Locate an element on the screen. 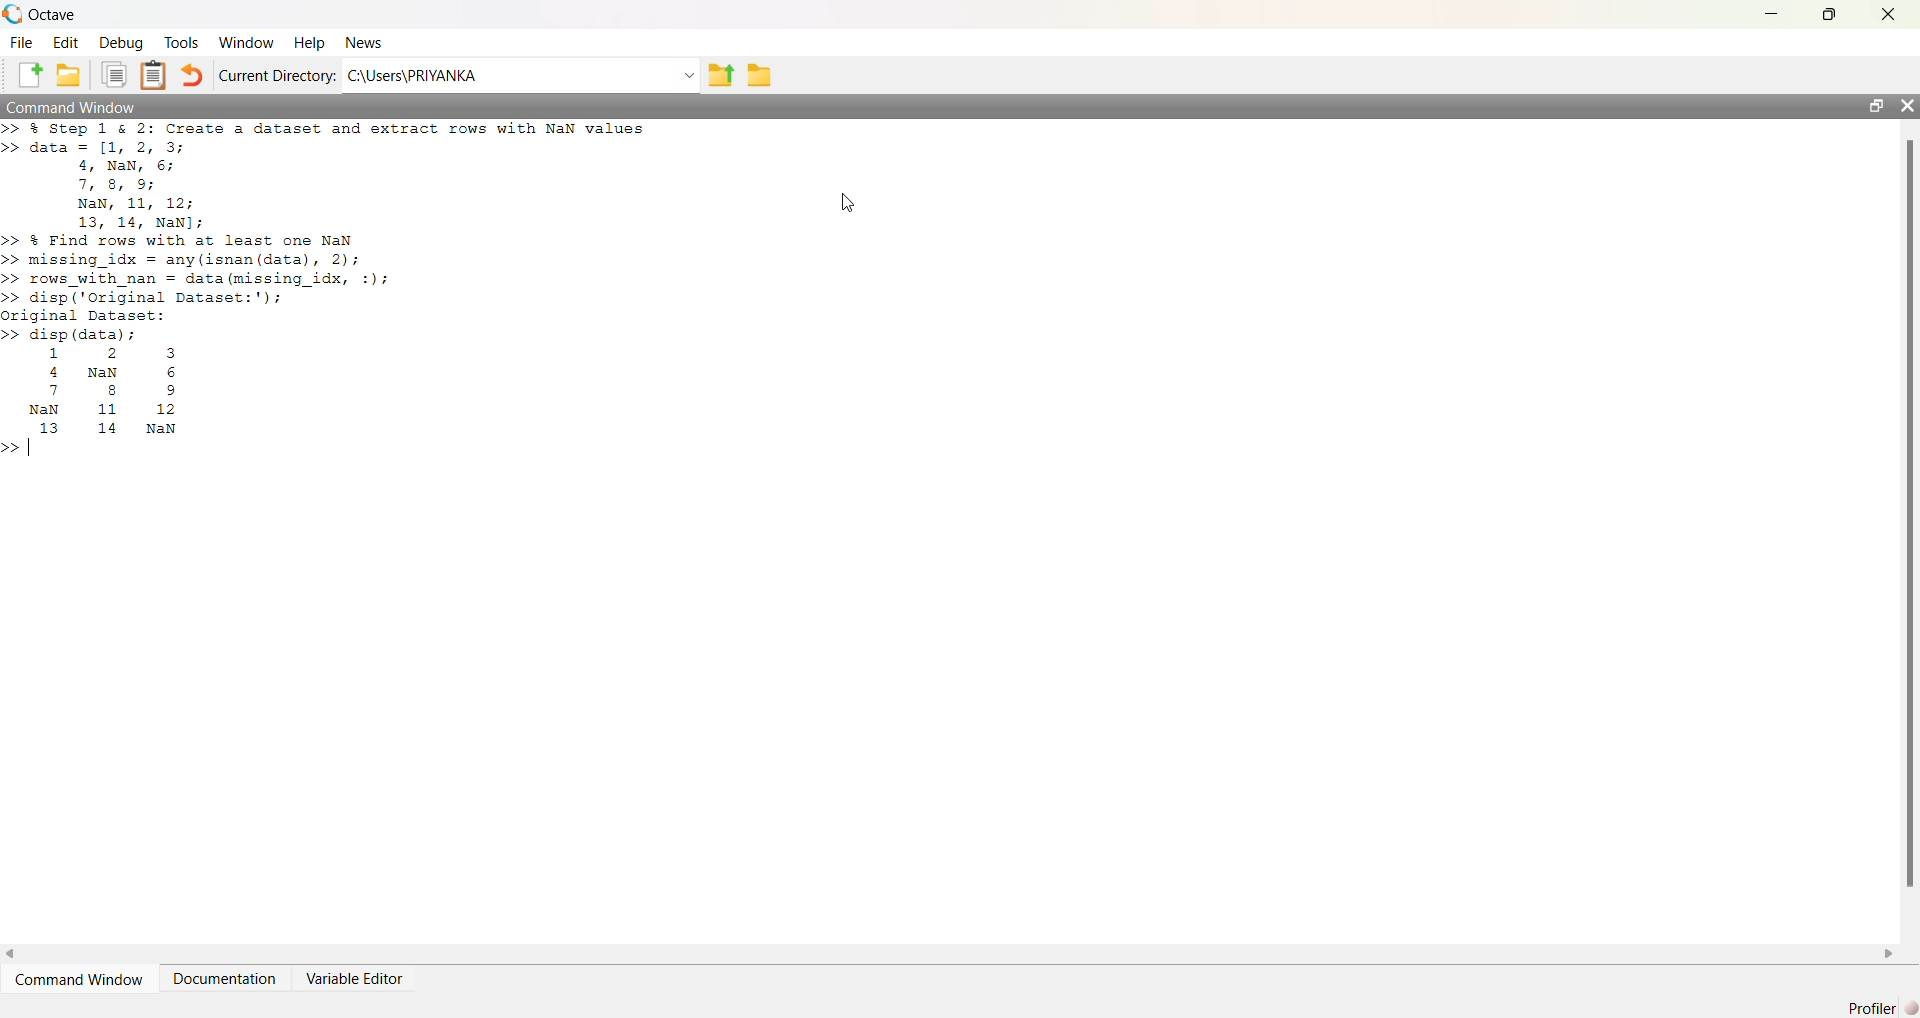  logo is located at coordinates (12, 14).